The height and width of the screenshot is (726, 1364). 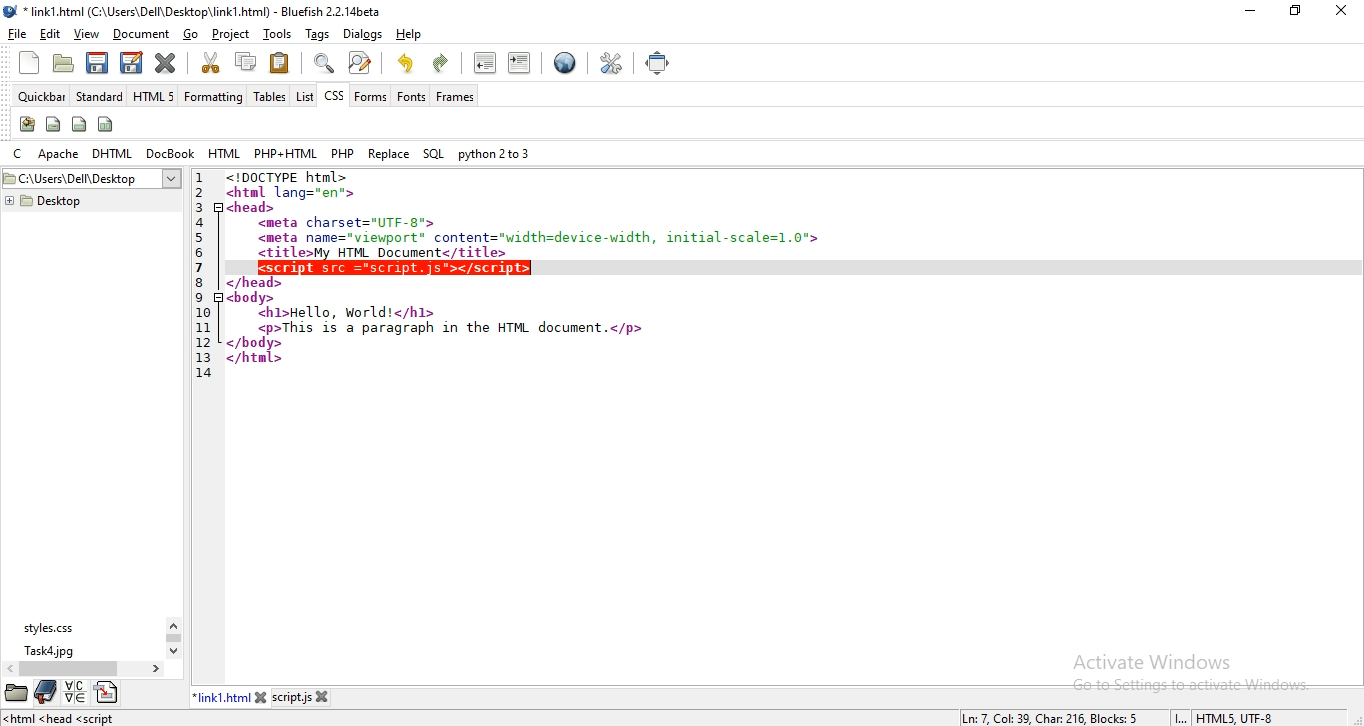 I want to click on styles, so click(x=54, y=626).